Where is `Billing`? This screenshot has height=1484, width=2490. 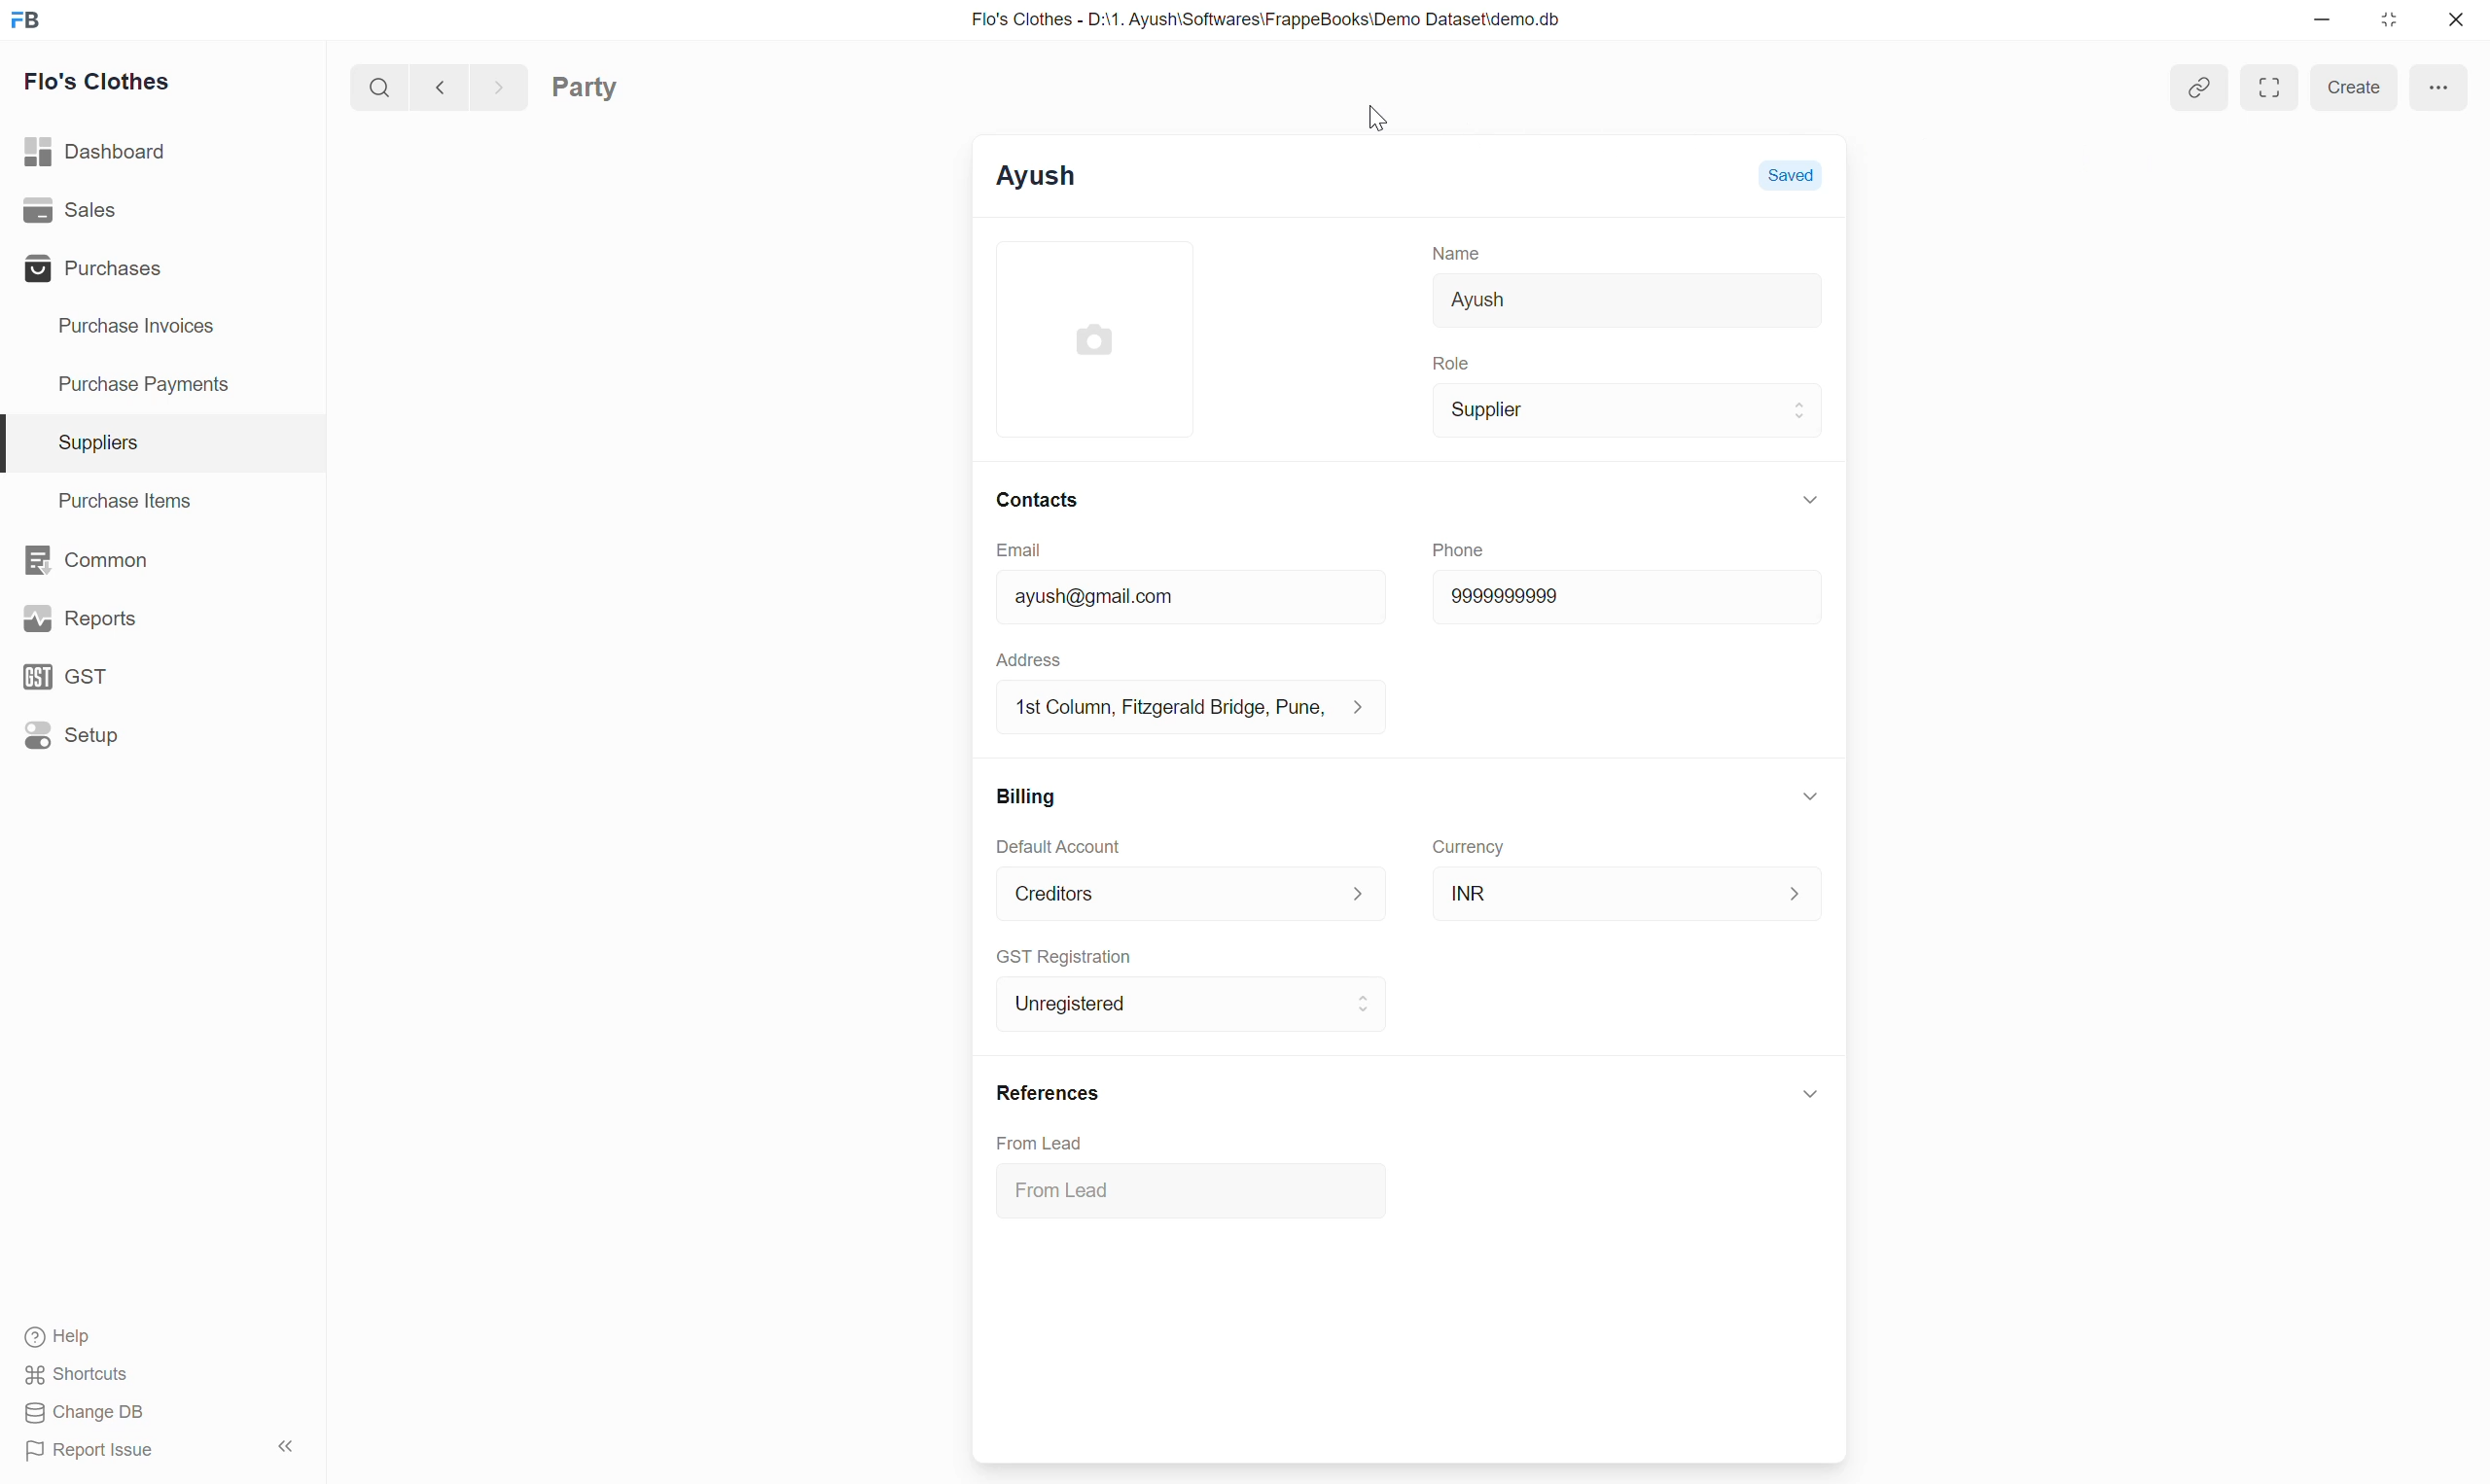 Billing is located at coordinates (1026, 797).